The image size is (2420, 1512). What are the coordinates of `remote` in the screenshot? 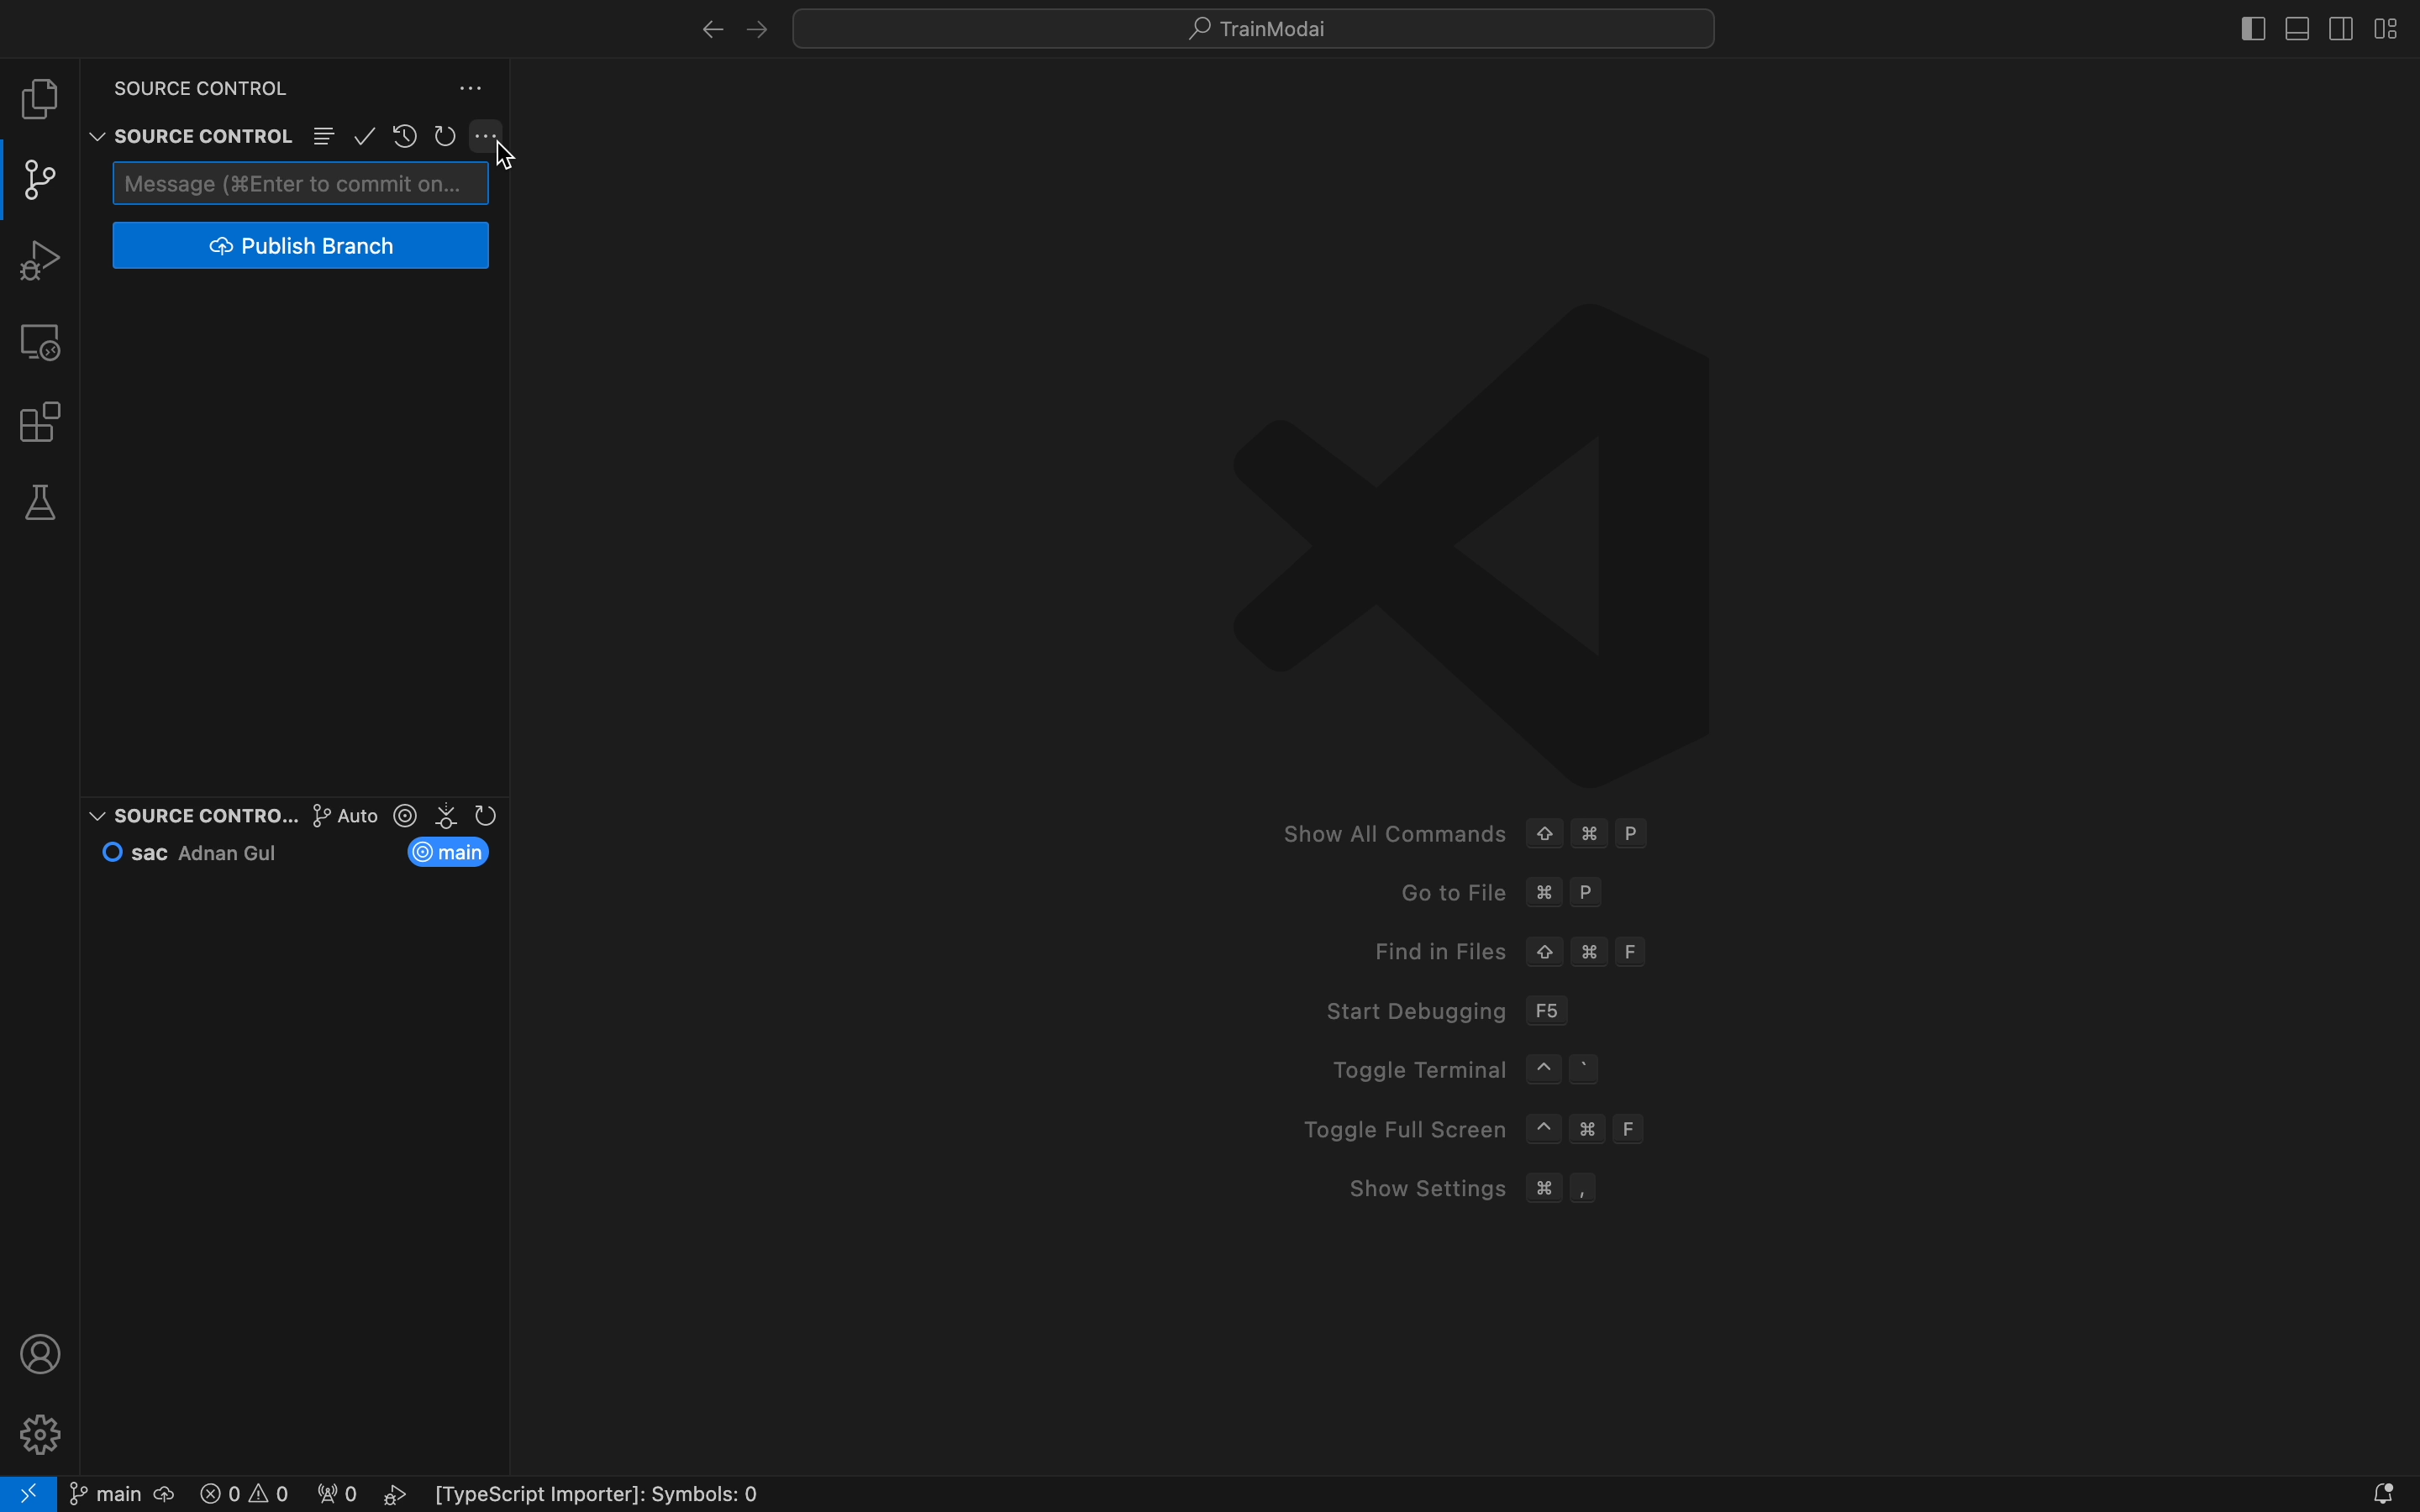 It's located at (46, 339).